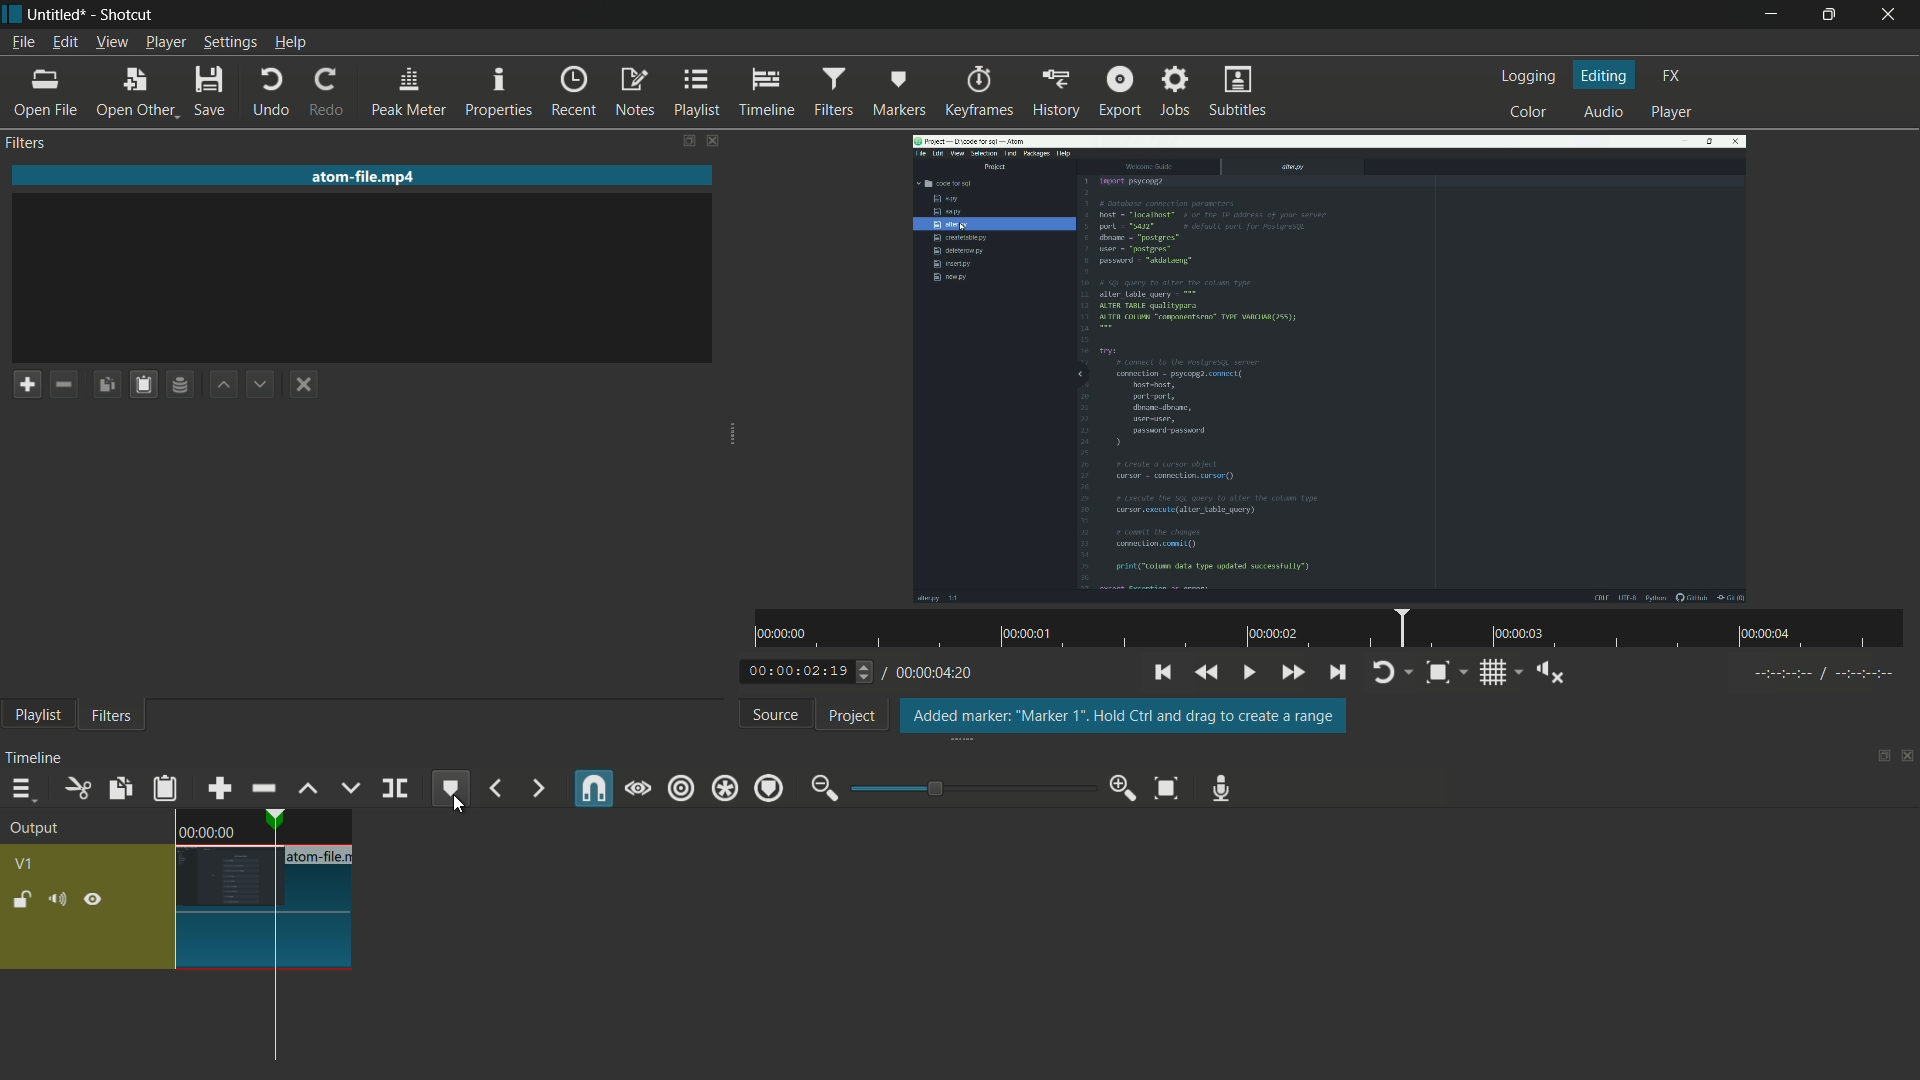 This screenshot has height=1080, width=1920. Describe the element at coordinates (455, 805) in the screenshot. I see `cursor` at that location.